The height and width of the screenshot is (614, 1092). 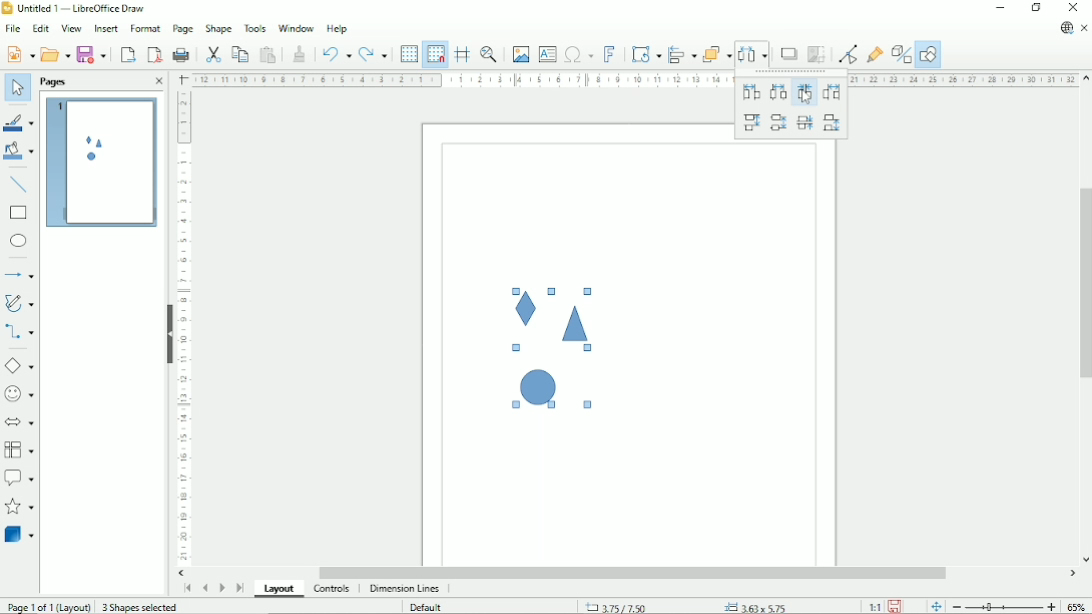 What do you see at coordinates (547, 54) in the screenshot?
I see `Insert text box` at bounding box center [547, 54].